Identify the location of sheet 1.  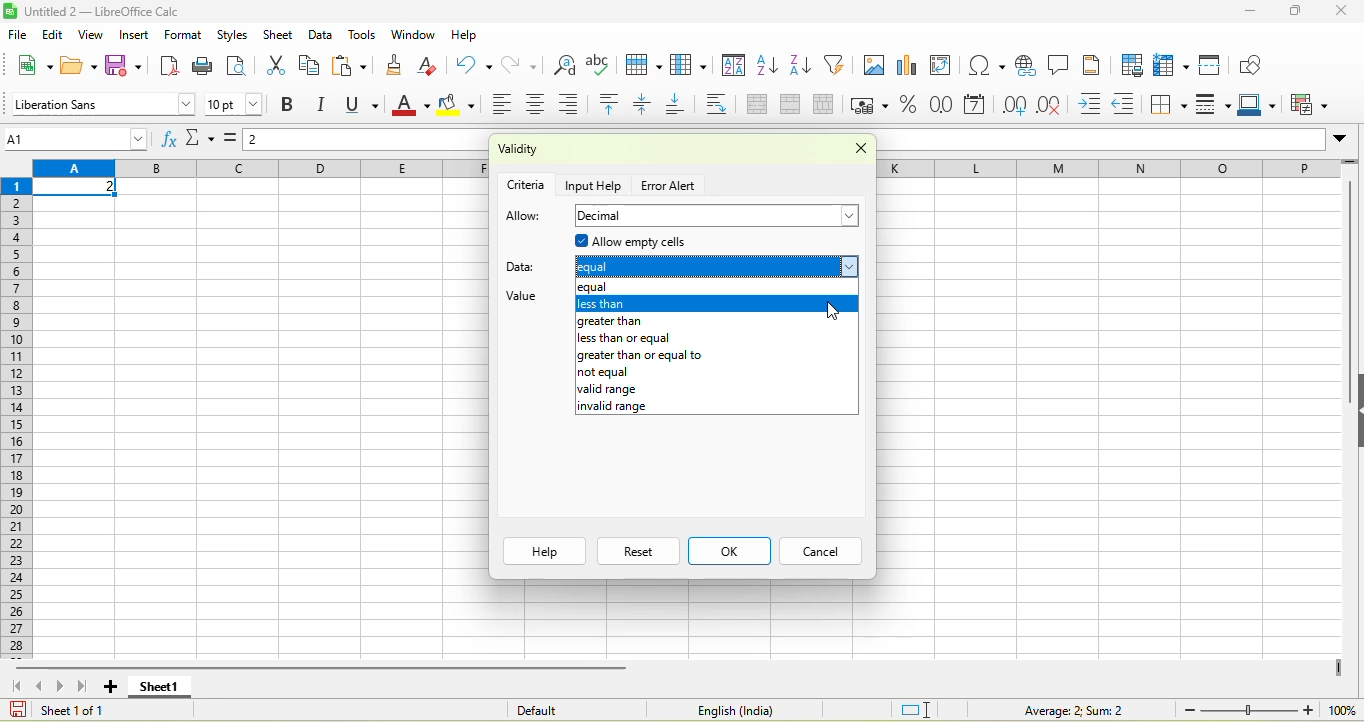
(158, 687).